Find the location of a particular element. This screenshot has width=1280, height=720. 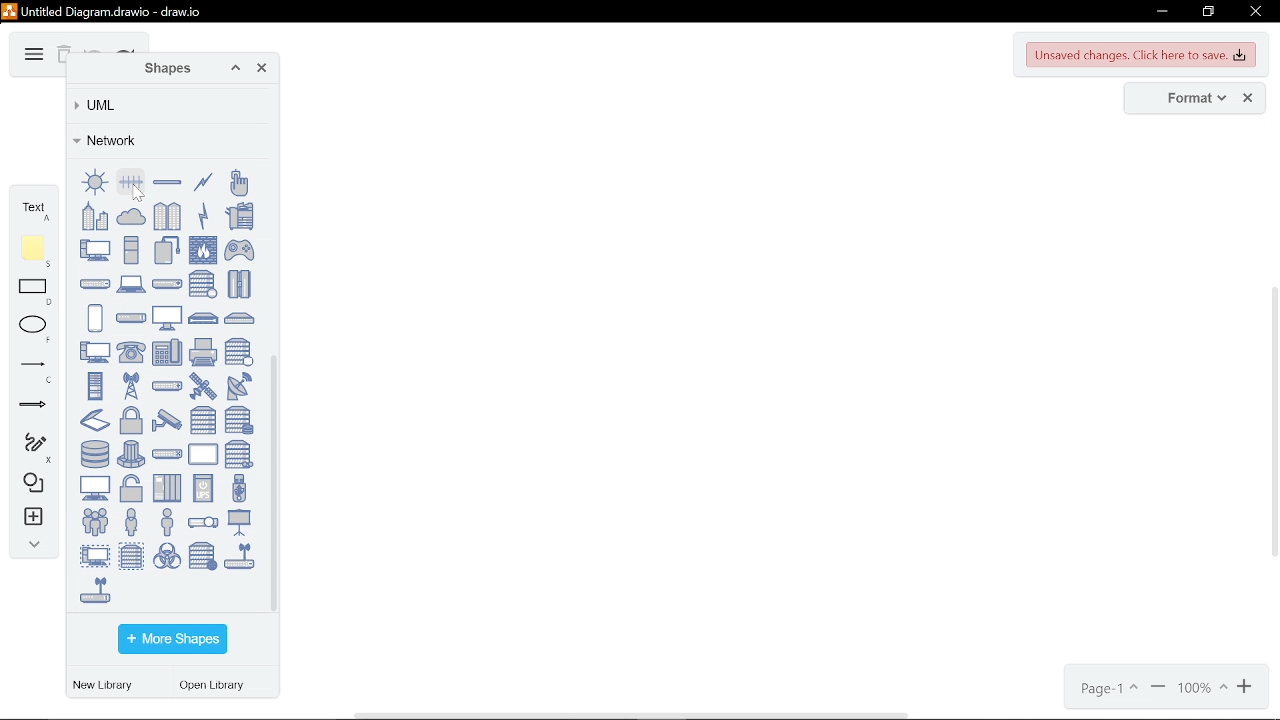

firewall is located at coordinates (203, 250).